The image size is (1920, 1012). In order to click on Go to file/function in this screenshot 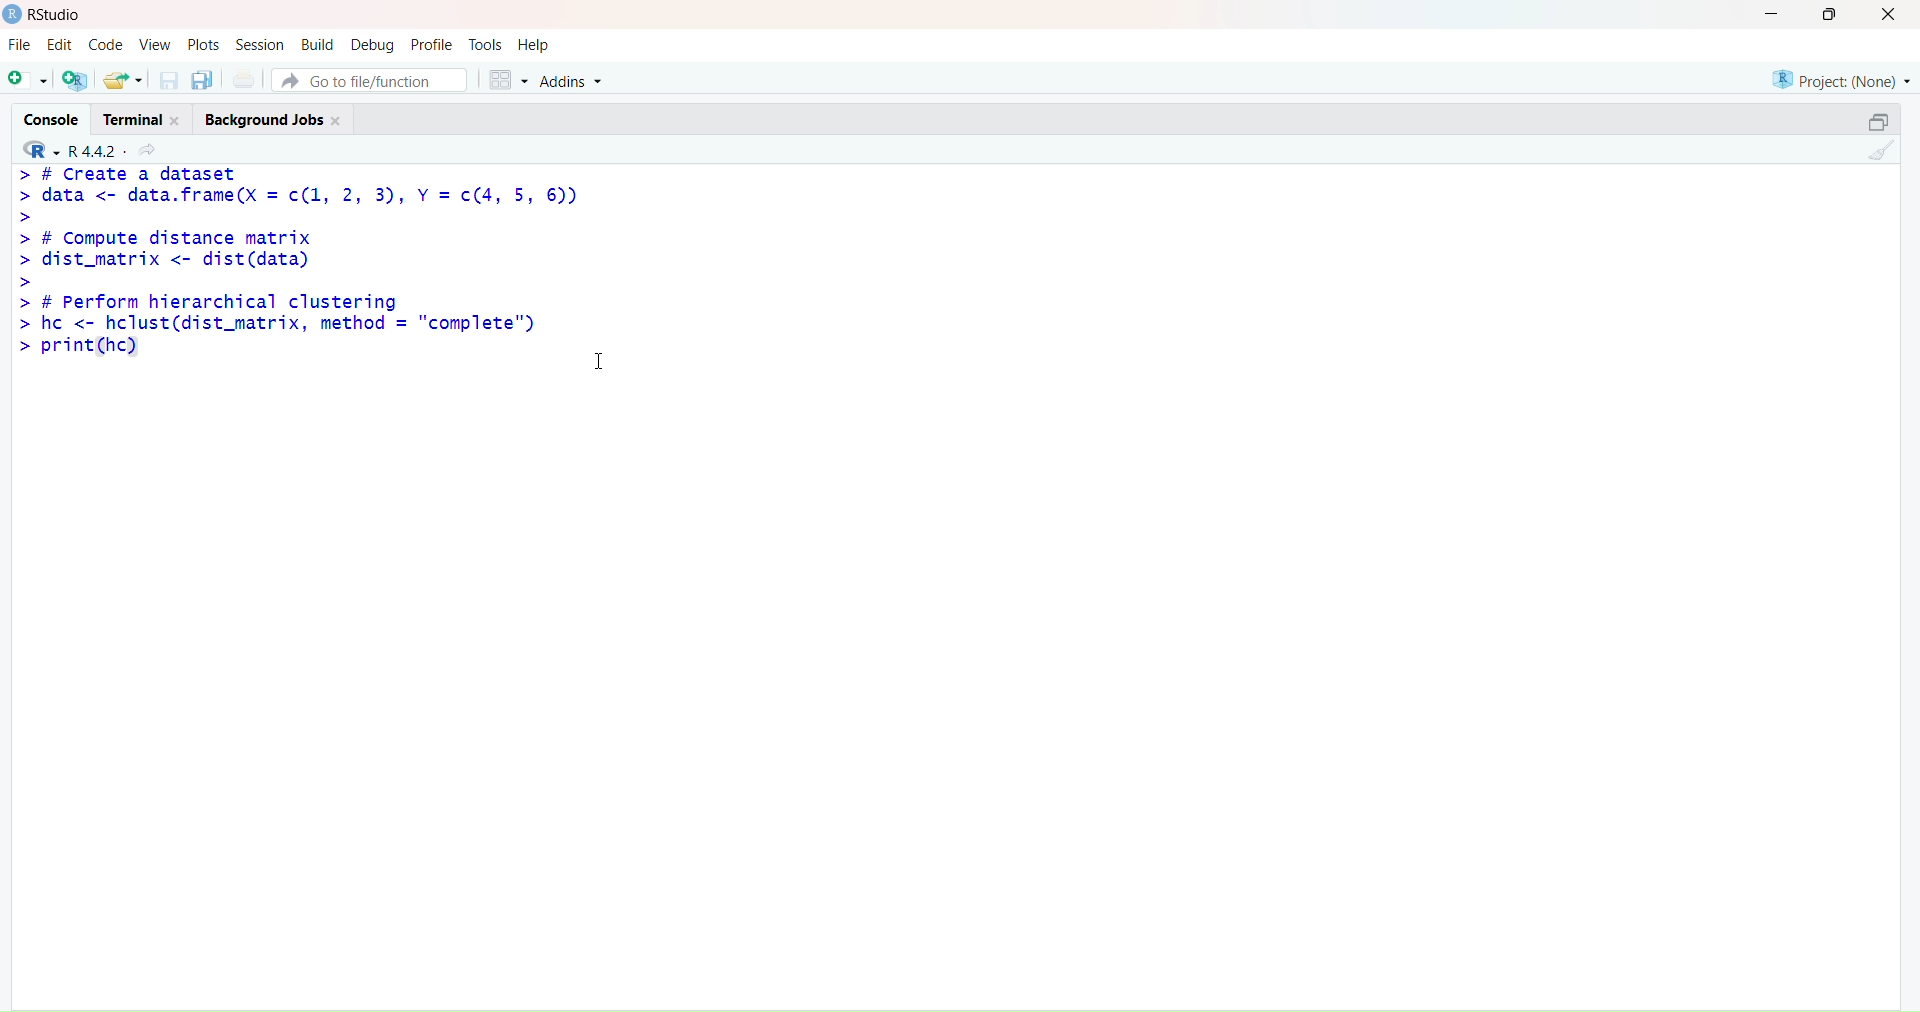, I will do `click(376, 78)`.